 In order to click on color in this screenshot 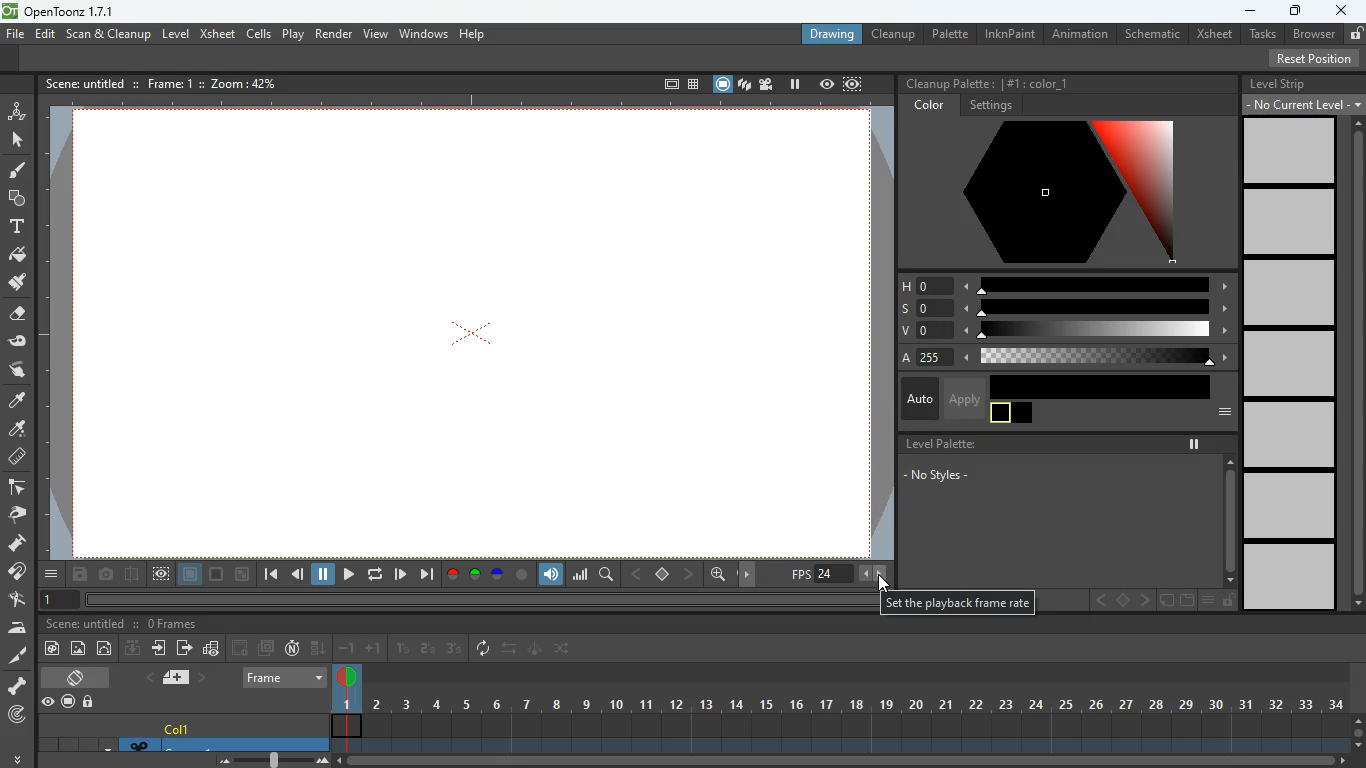, I will do `click(16, 428)`.